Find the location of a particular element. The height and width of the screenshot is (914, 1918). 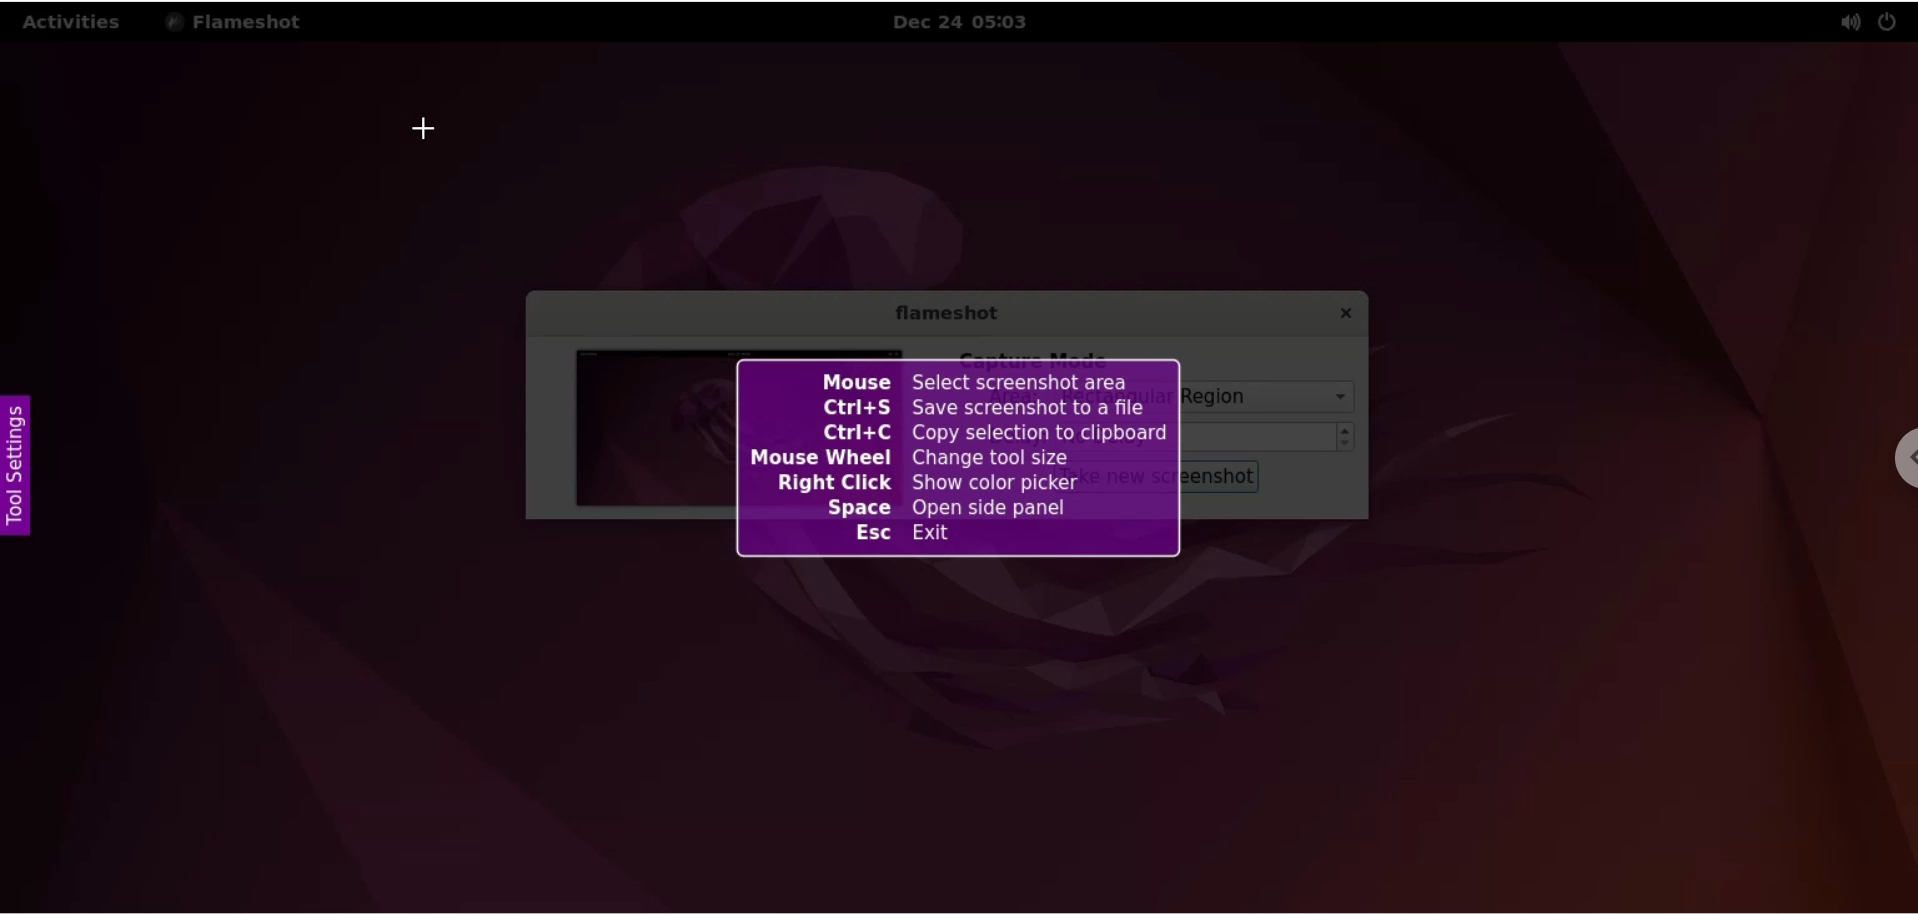

flameshot  is located at coordinates (944, 317).